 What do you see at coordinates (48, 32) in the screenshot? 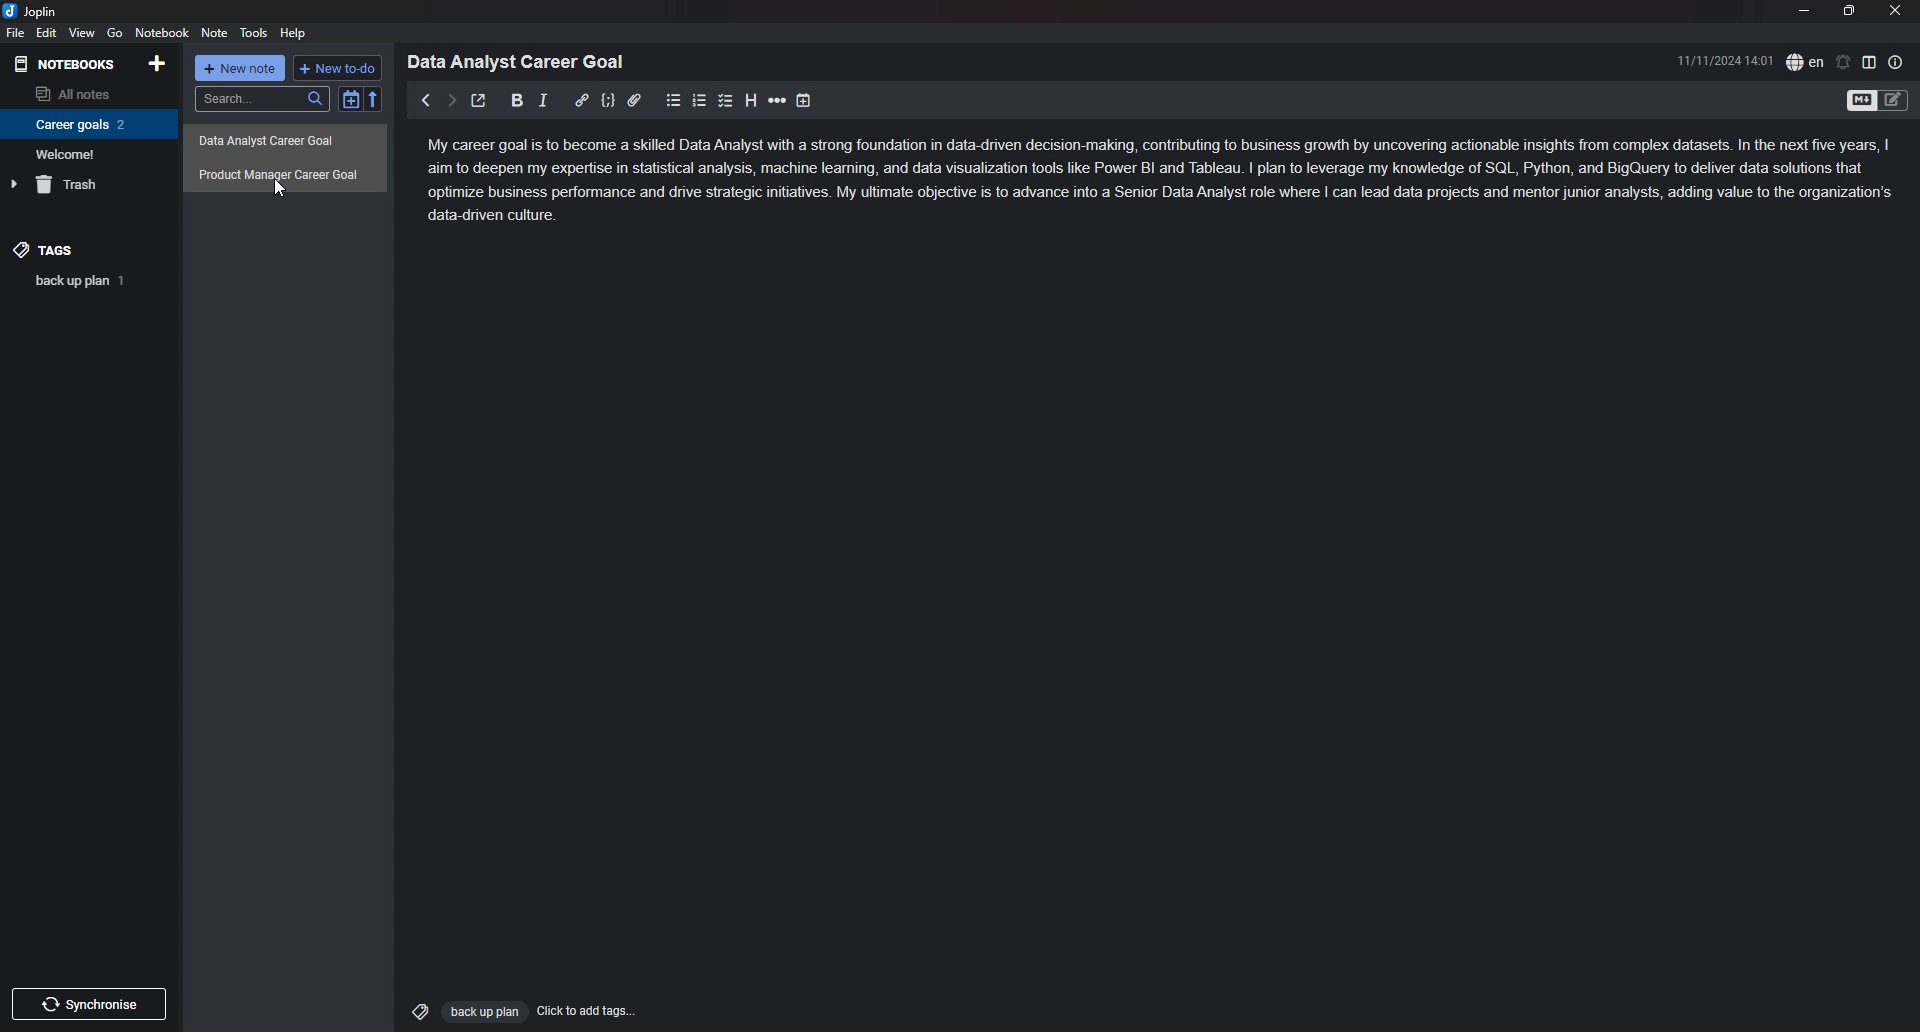
I see `edit` at bounding box center [48, 32].